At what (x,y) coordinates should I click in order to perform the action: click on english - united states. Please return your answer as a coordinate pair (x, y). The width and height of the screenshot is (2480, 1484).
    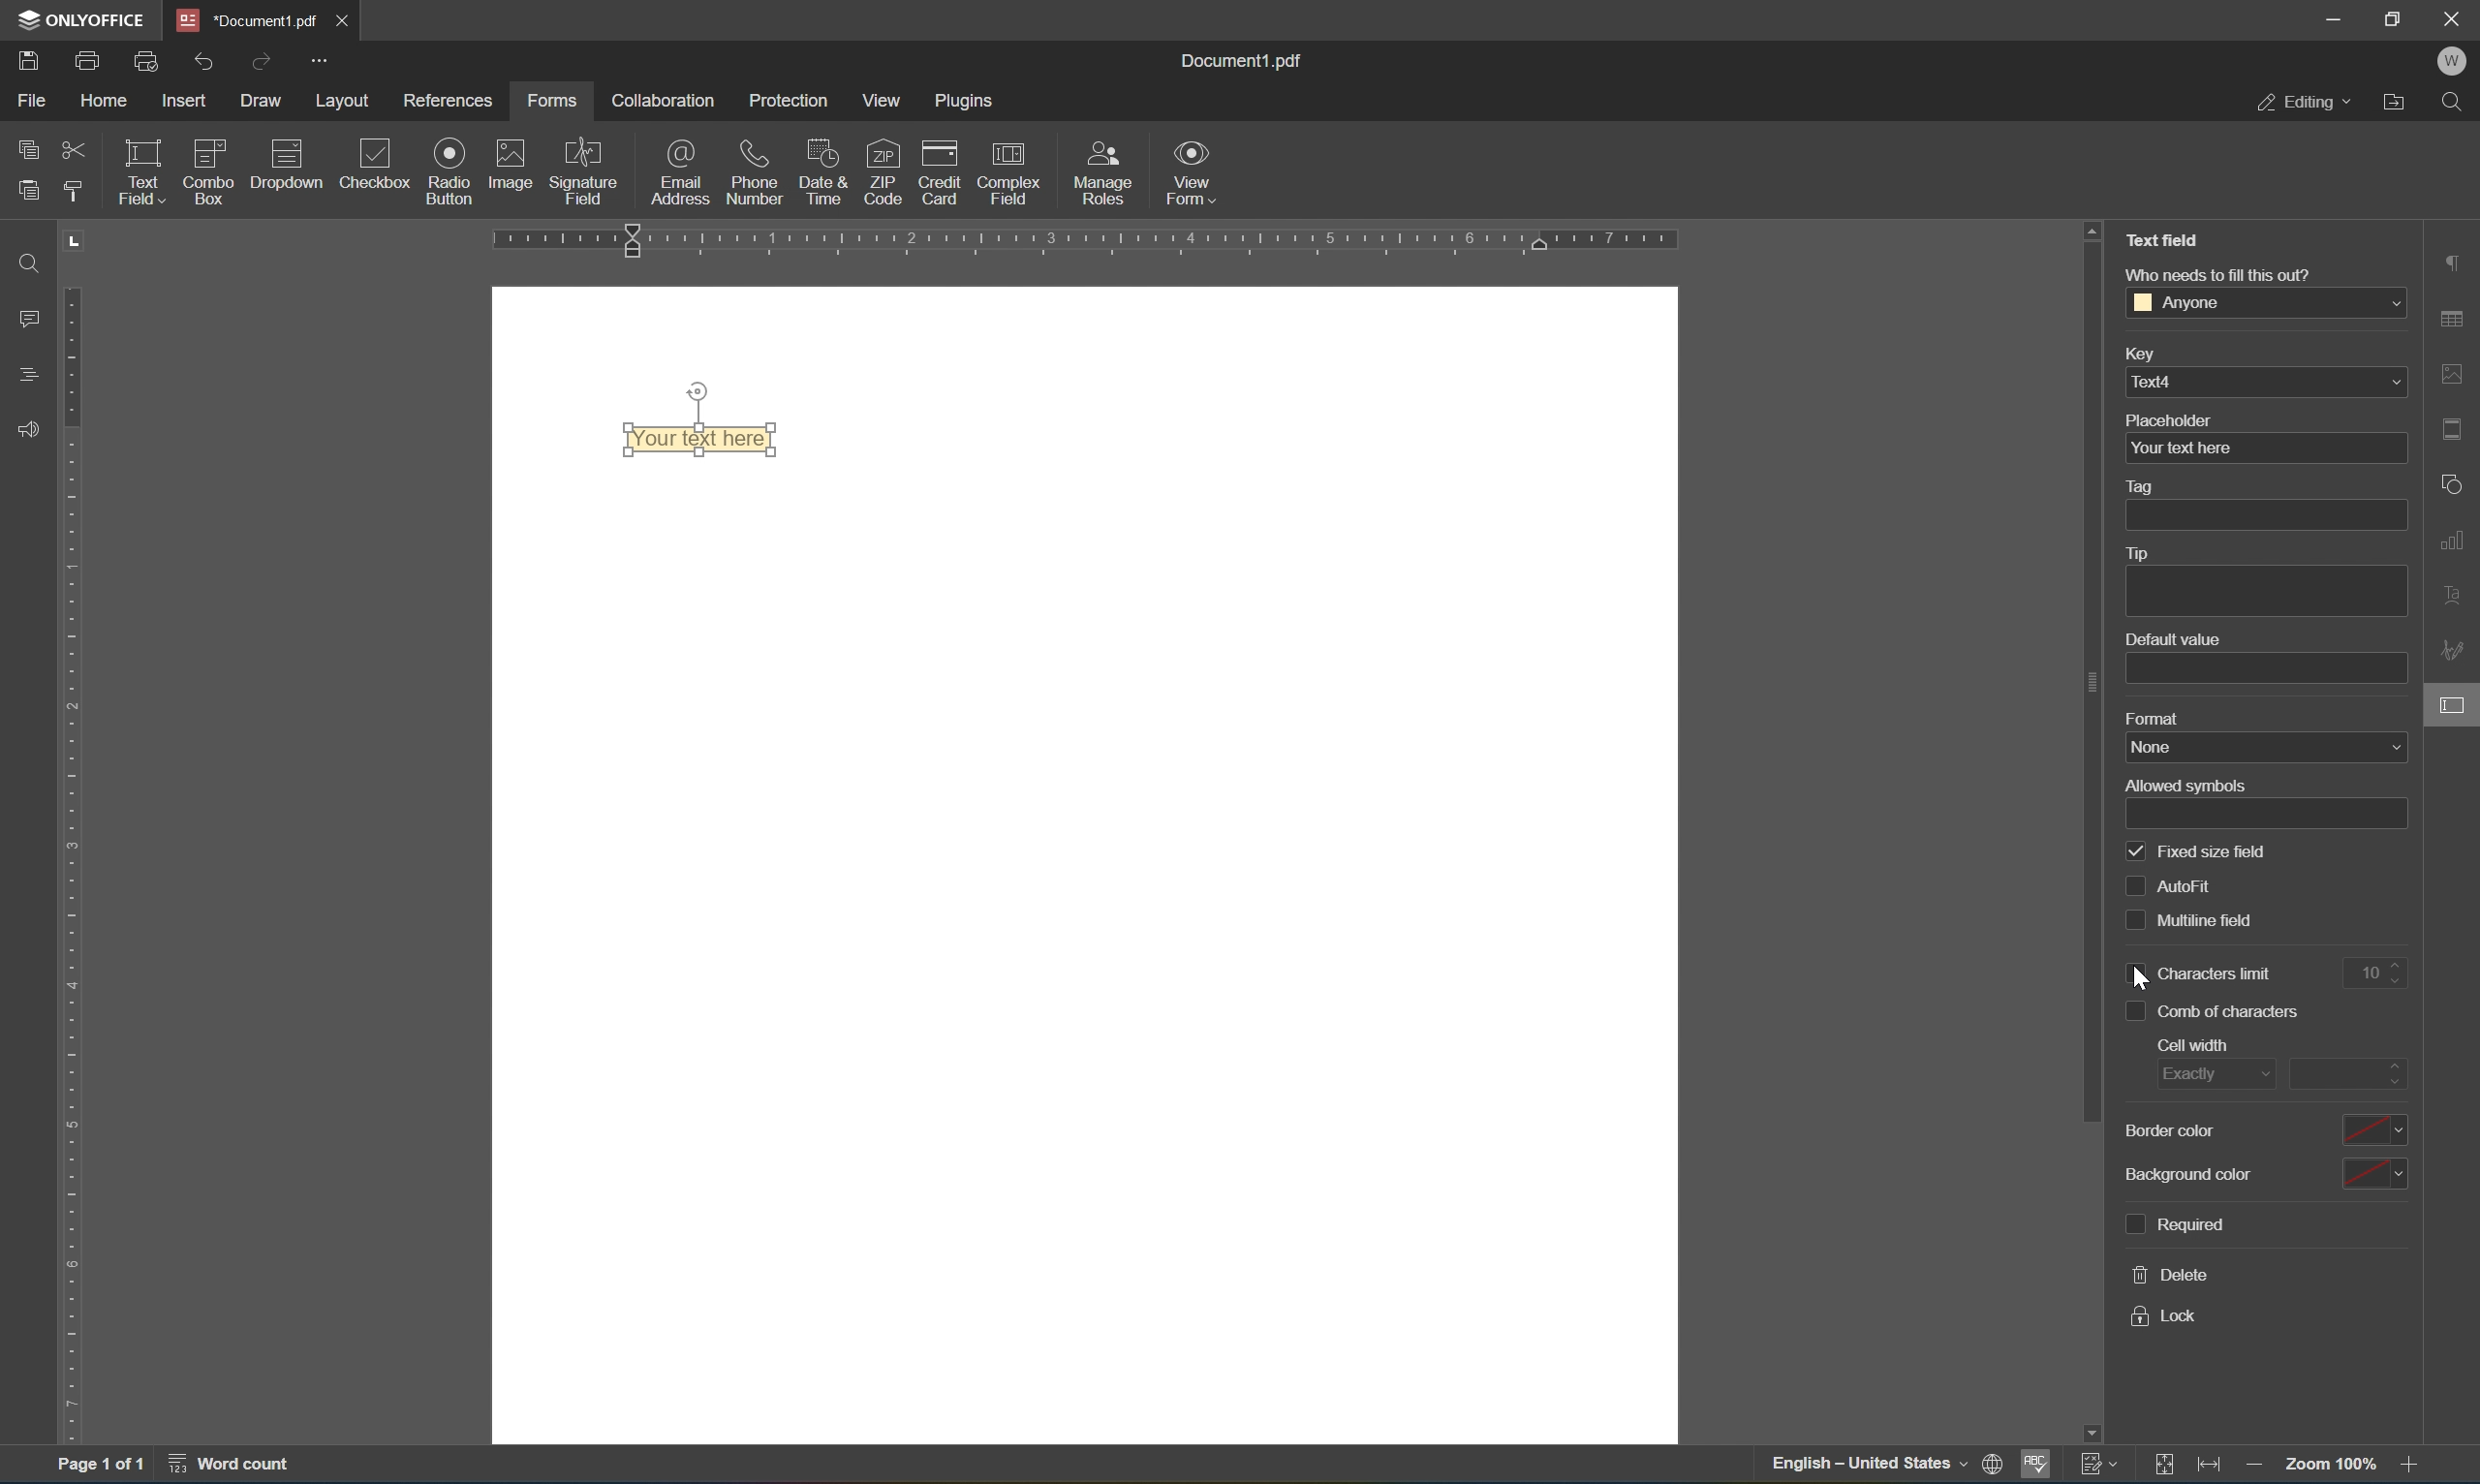
    Looking at the image, I should click on (1863, 1465).